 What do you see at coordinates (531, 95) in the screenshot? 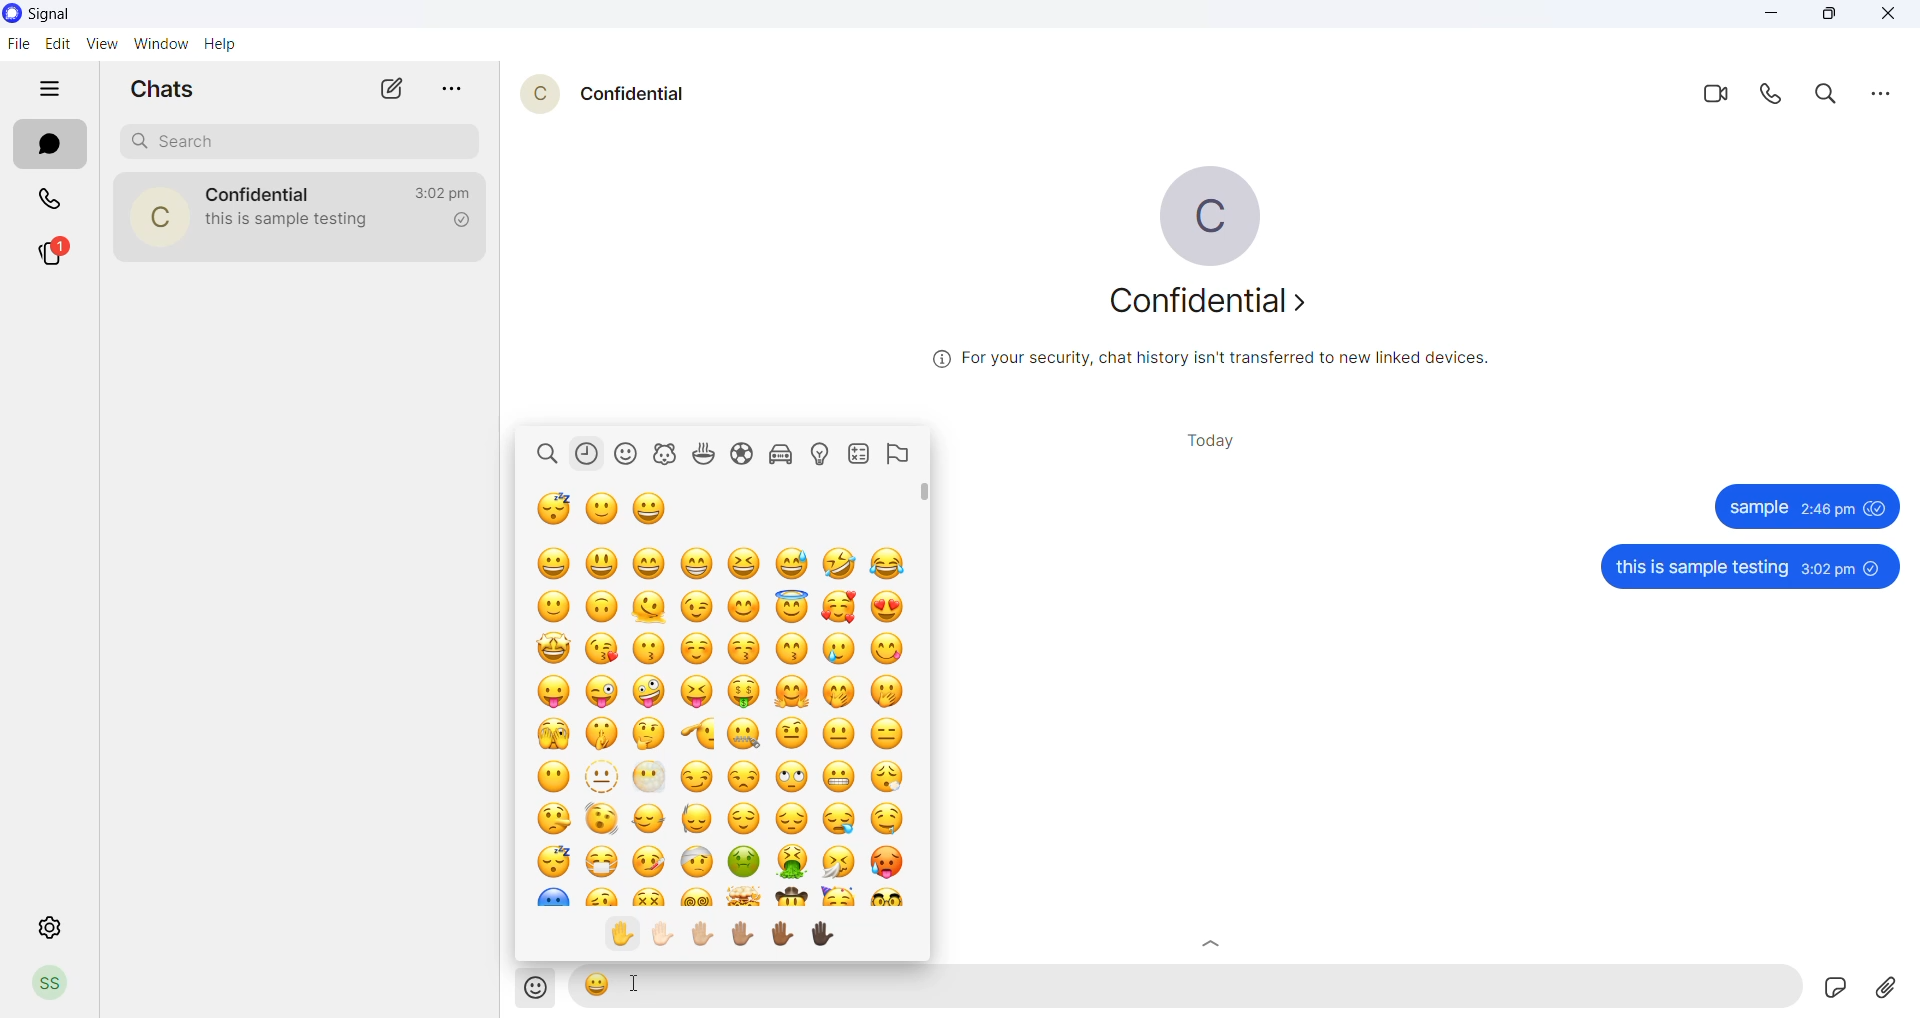
I see `contact profile picture` at bounding box center [531, 95].